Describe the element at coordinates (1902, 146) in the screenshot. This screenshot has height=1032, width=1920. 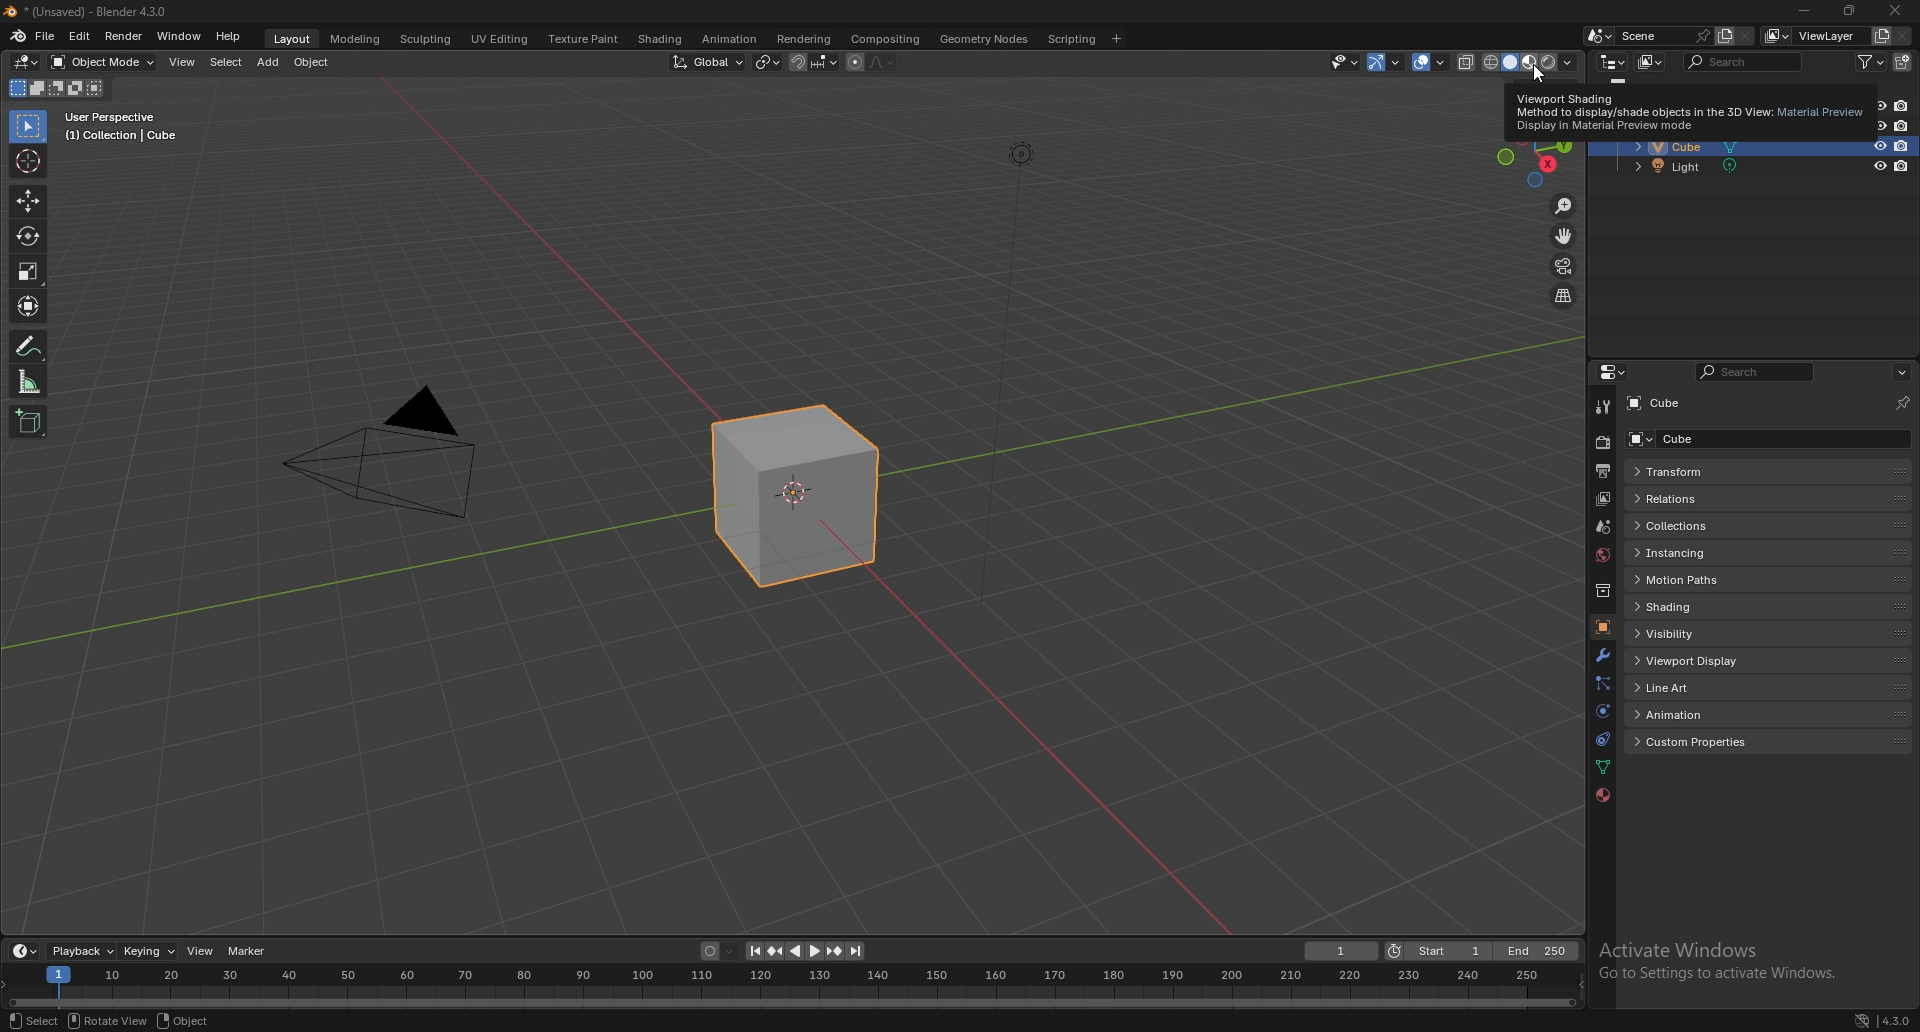
I see `disable in renders` at that location.